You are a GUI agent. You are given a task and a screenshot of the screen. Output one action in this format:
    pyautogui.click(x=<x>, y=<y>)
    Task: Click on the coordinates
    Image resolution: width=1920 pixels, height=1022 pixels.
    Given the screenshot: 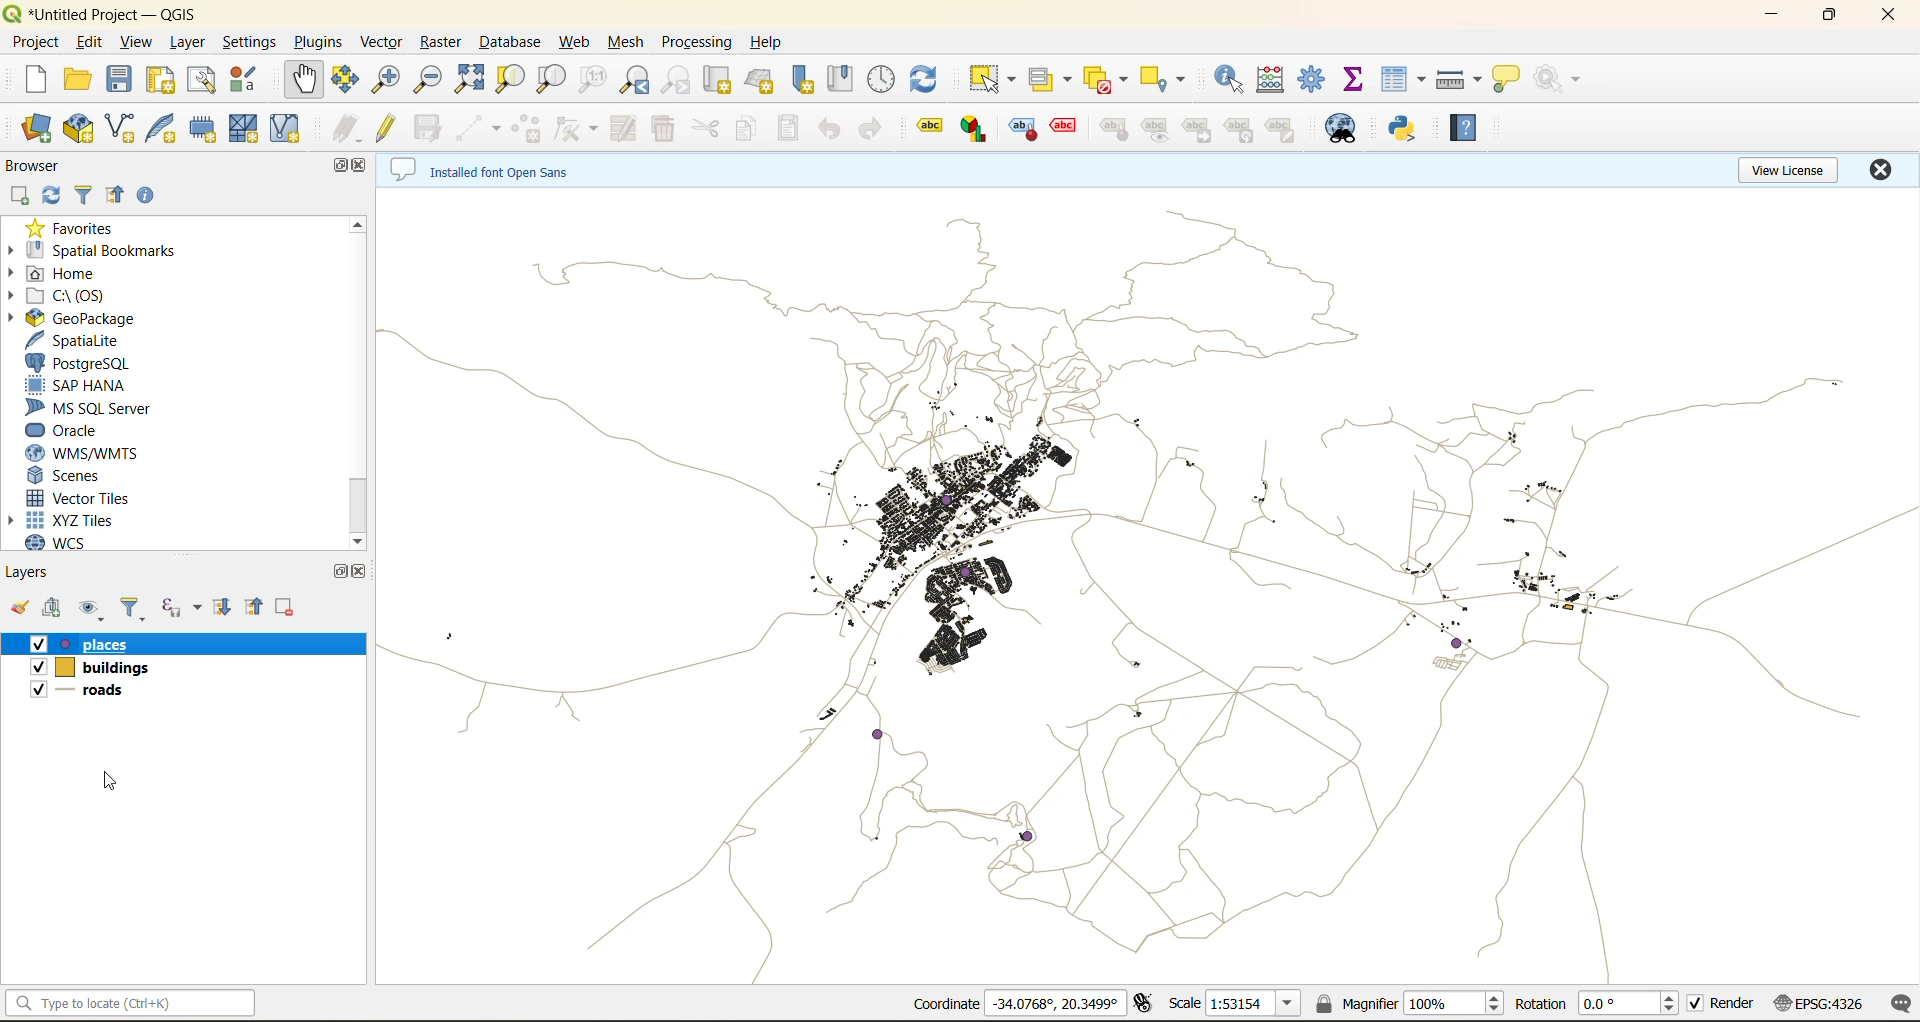 What is the action you would take?
    pyautogui.click(x=945, y=1004)
    